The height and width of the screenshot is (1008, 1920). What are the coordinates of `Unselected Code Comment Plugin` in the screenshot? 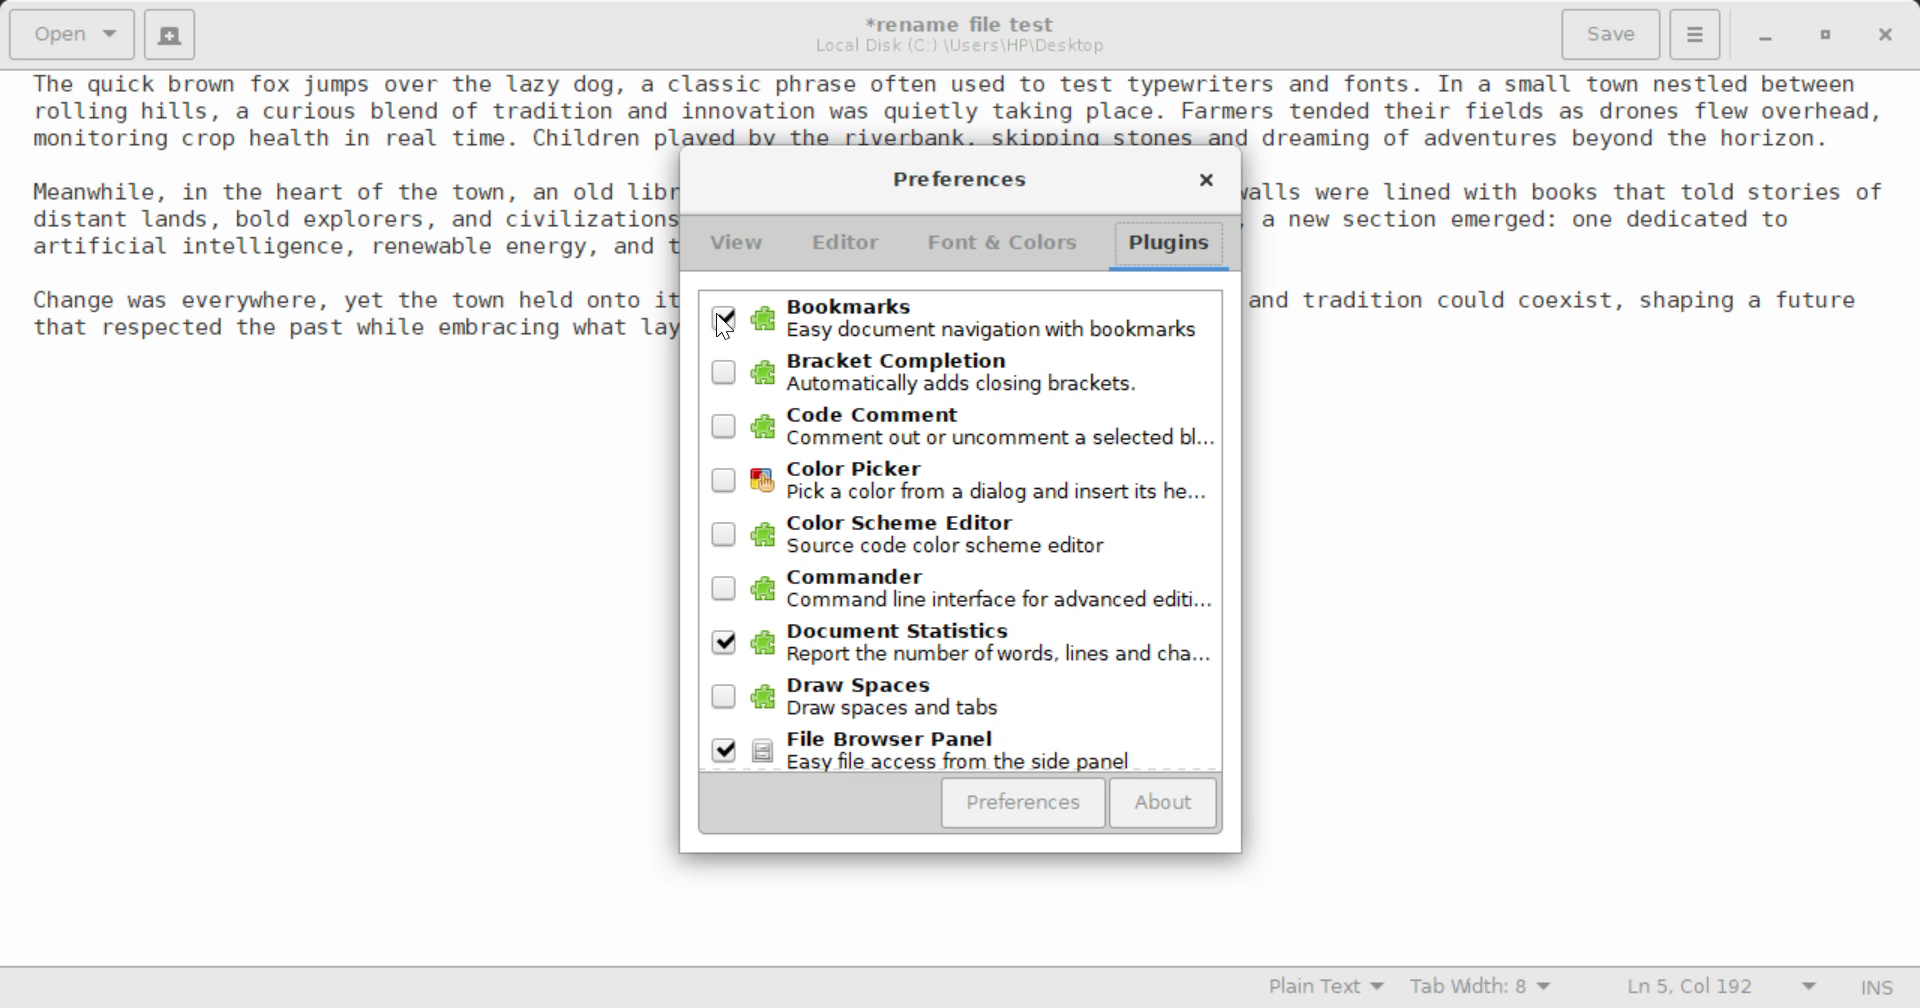 It's located at (966, 428).